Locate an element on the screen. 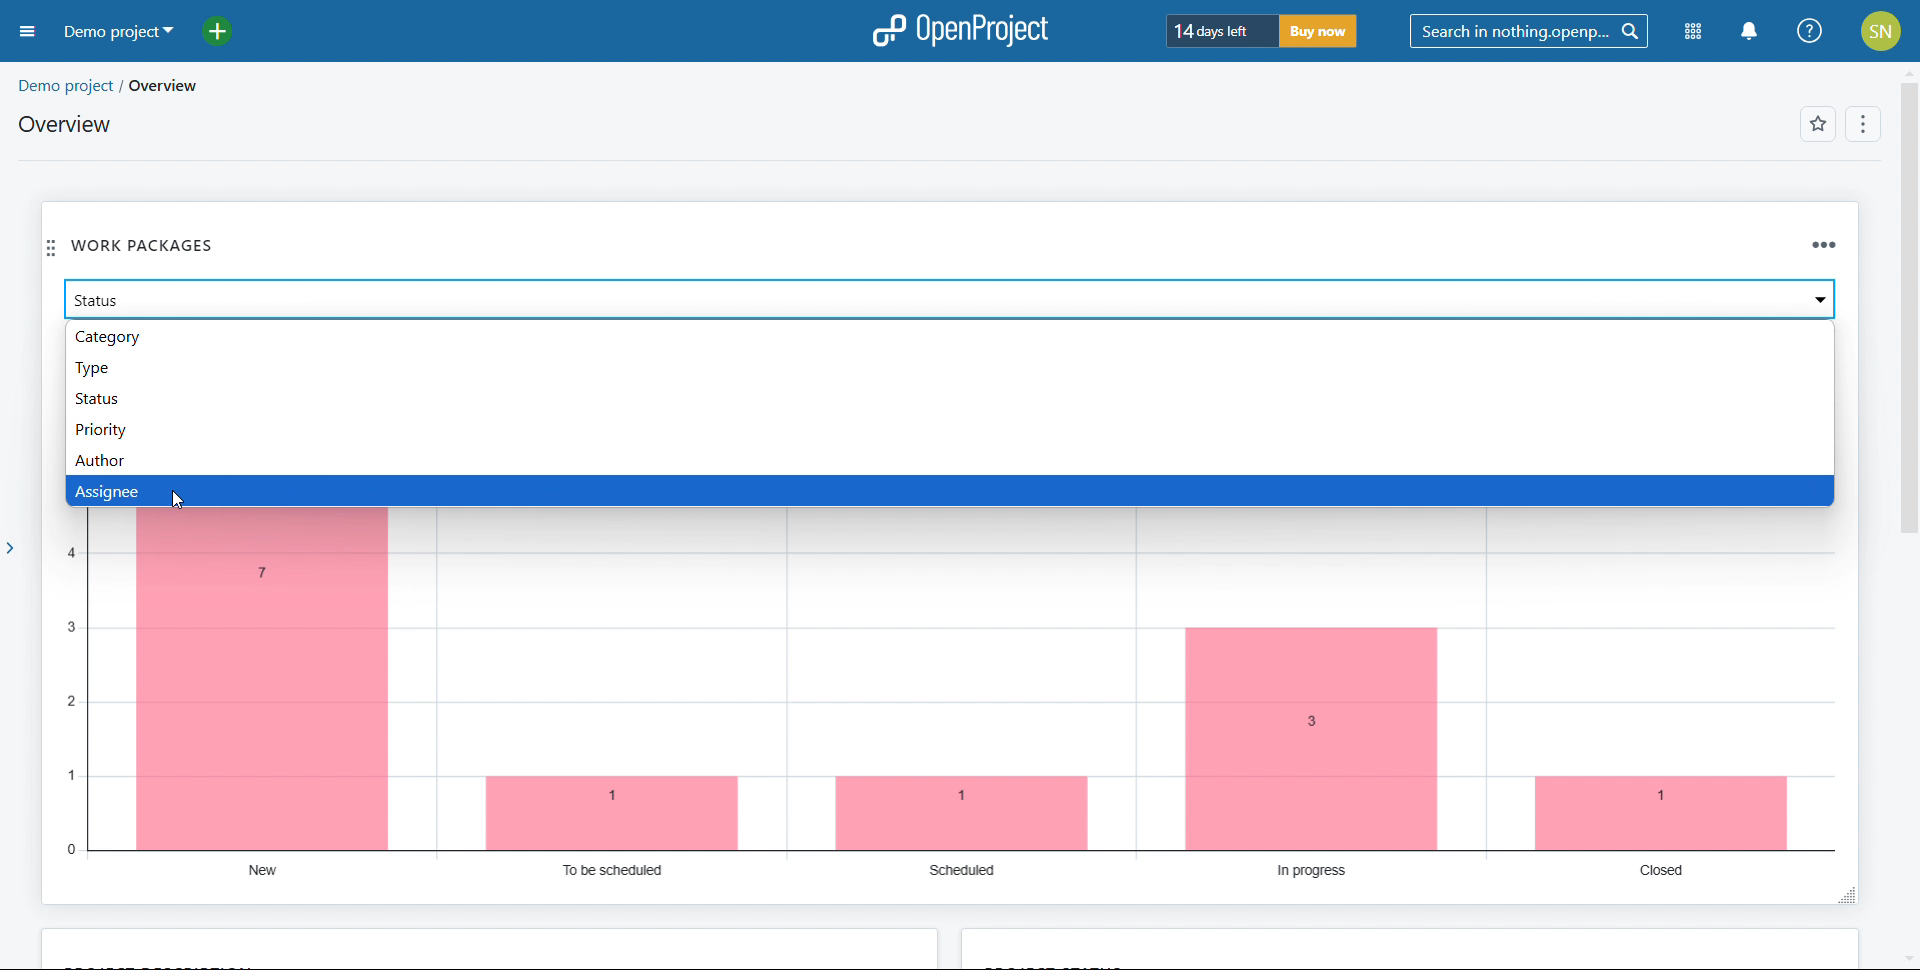  chart is located at coordinates (954, 698).